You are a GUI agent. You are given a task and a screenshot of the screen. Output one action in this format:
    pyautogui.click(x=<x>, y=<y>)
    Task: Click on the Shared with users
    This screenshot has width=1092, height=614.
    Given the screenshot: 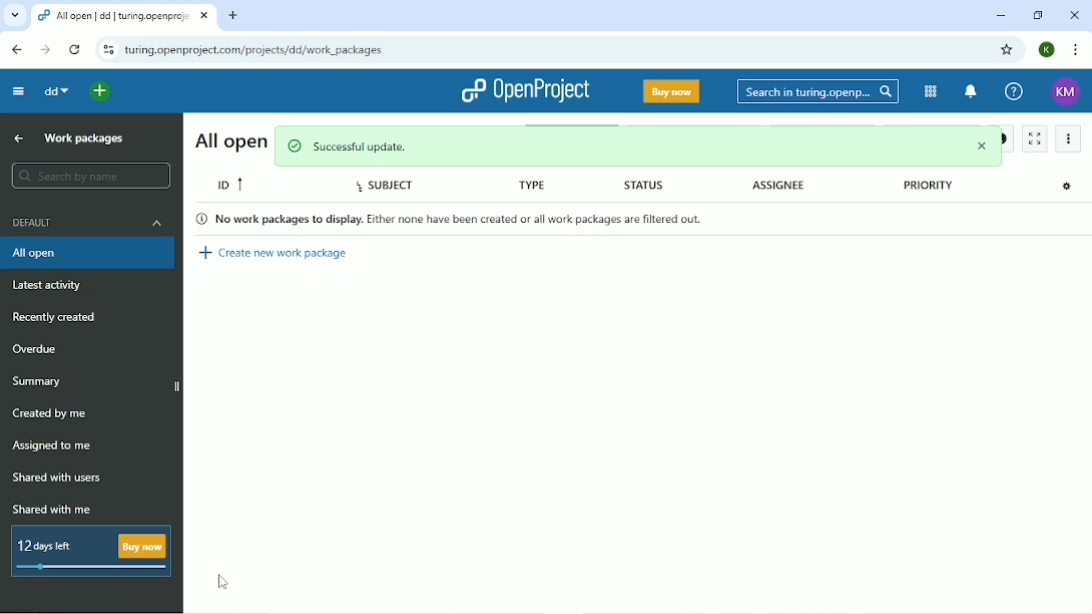 What is the action you would take?
    pyautogui.click(x=61, y=477)
    